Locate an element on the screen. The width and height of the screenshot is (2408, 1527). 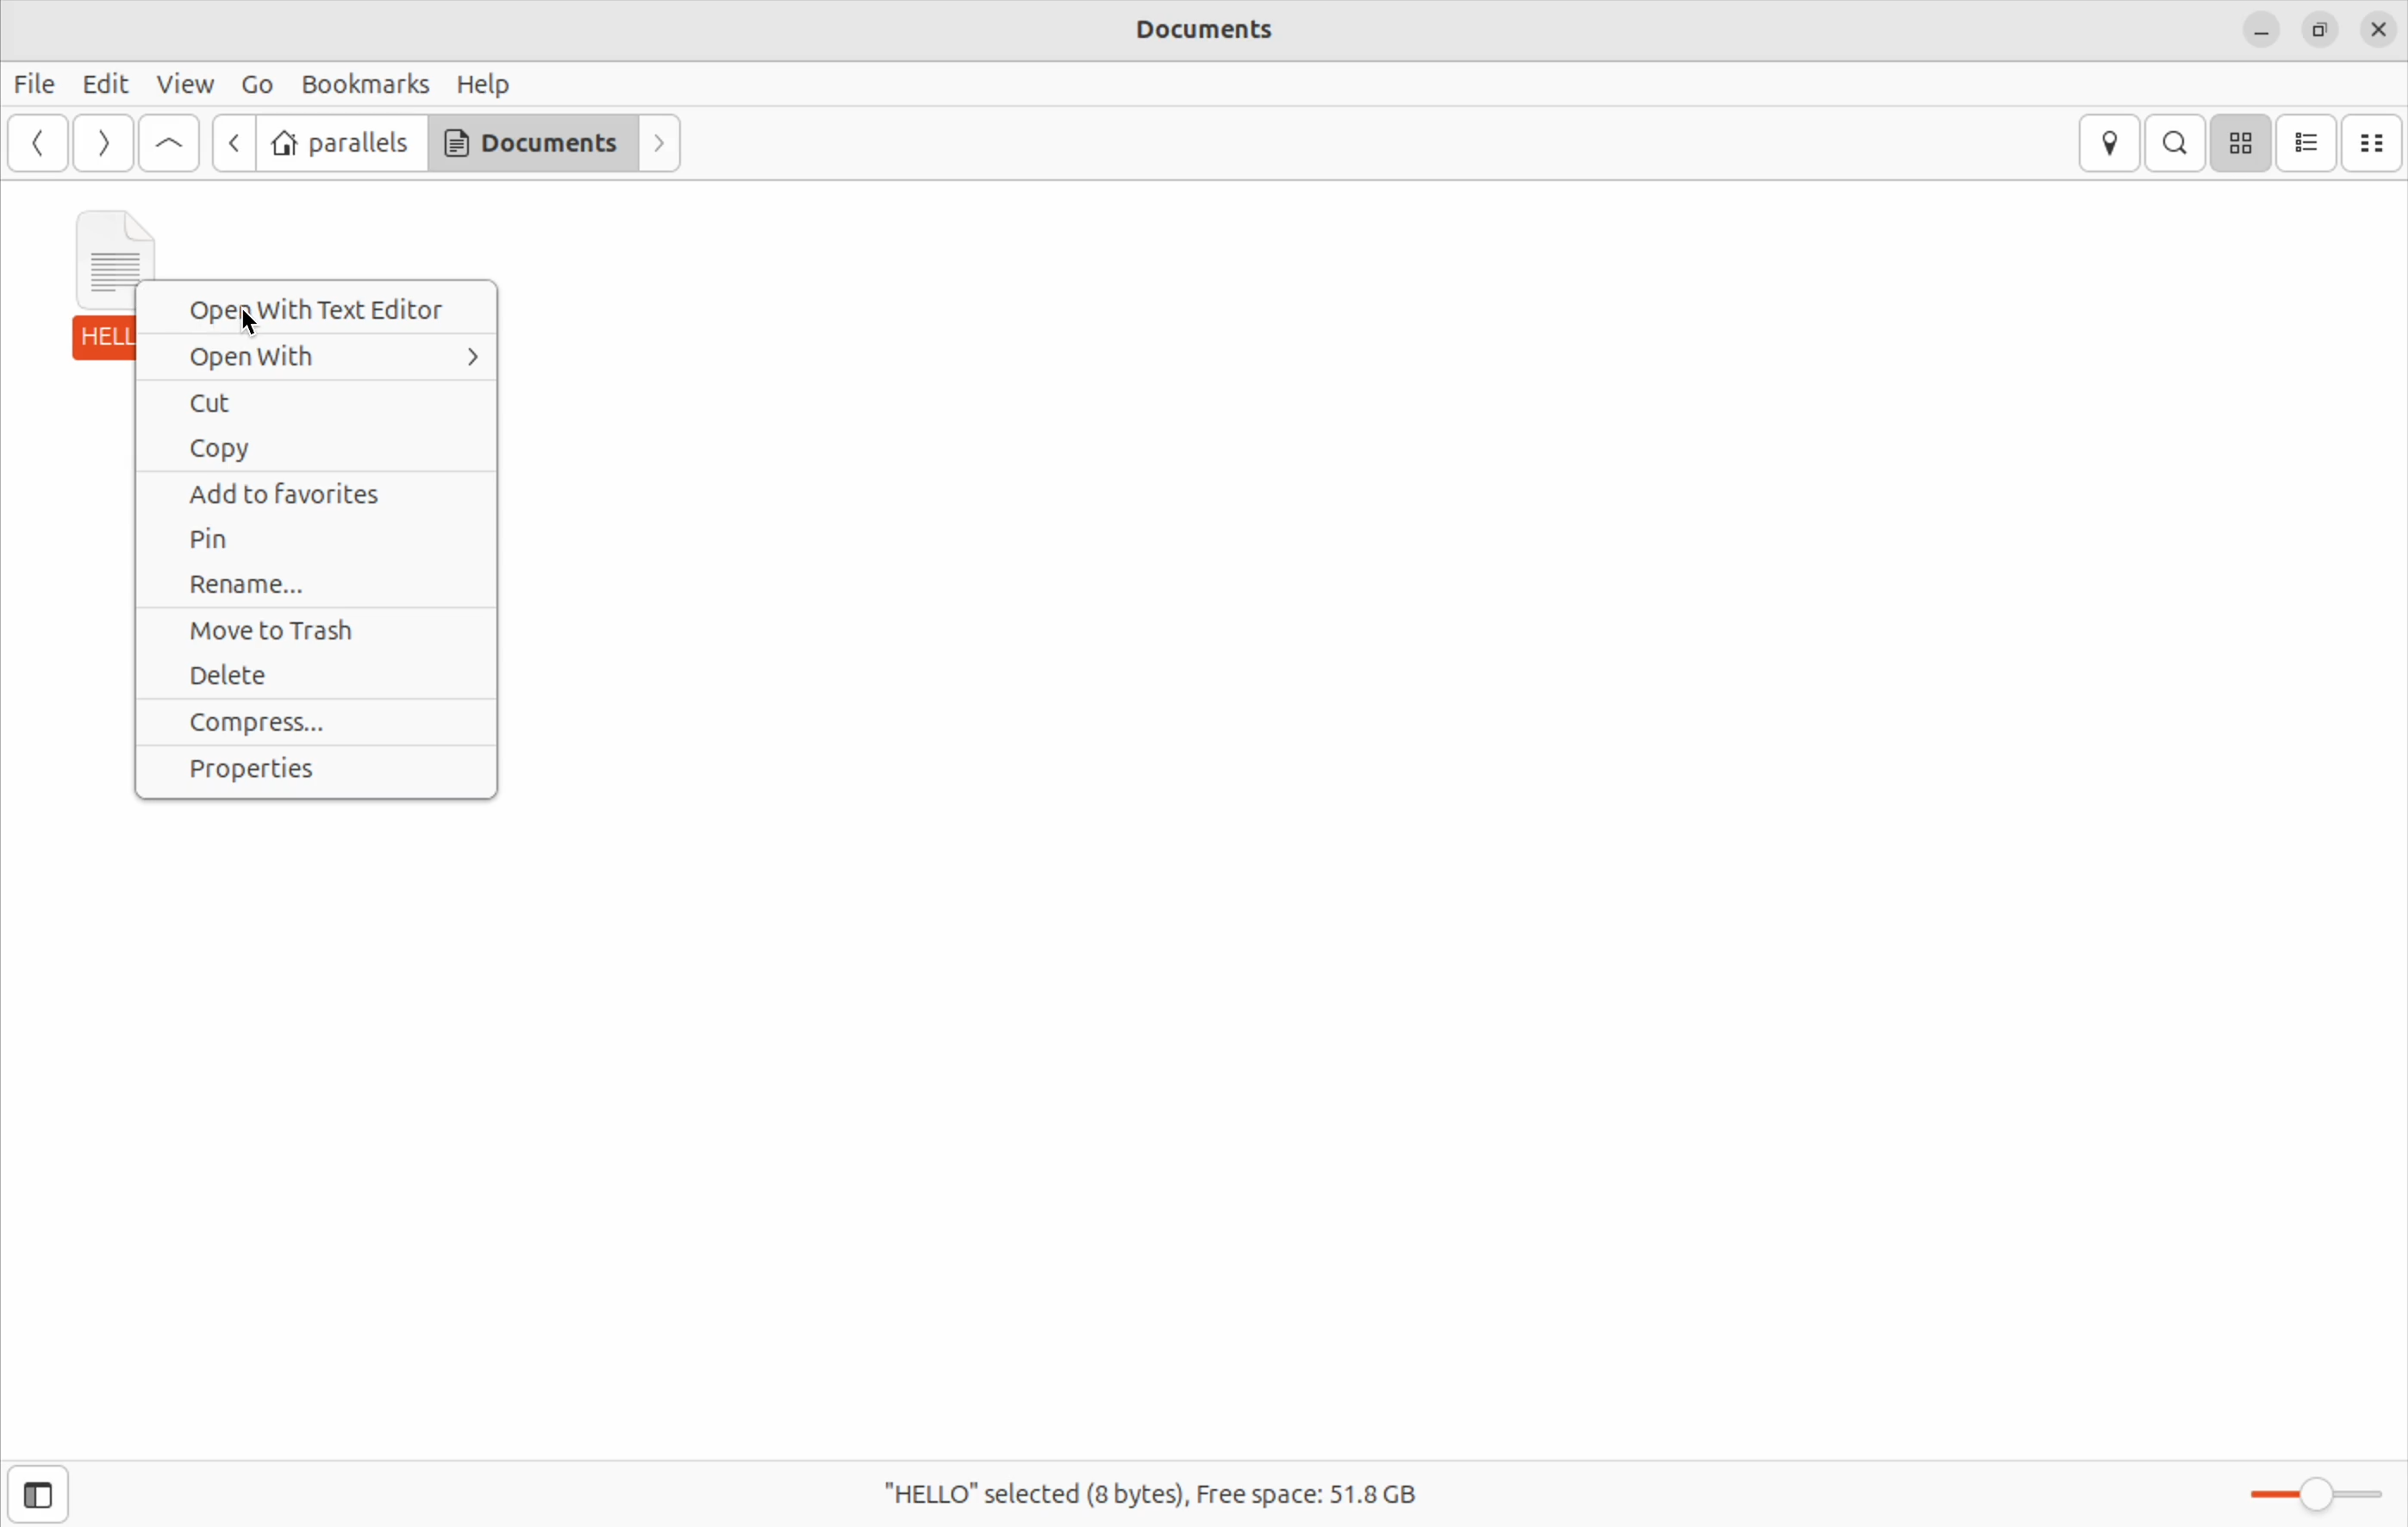
Zoom is located at coordinates (2309, 1484).